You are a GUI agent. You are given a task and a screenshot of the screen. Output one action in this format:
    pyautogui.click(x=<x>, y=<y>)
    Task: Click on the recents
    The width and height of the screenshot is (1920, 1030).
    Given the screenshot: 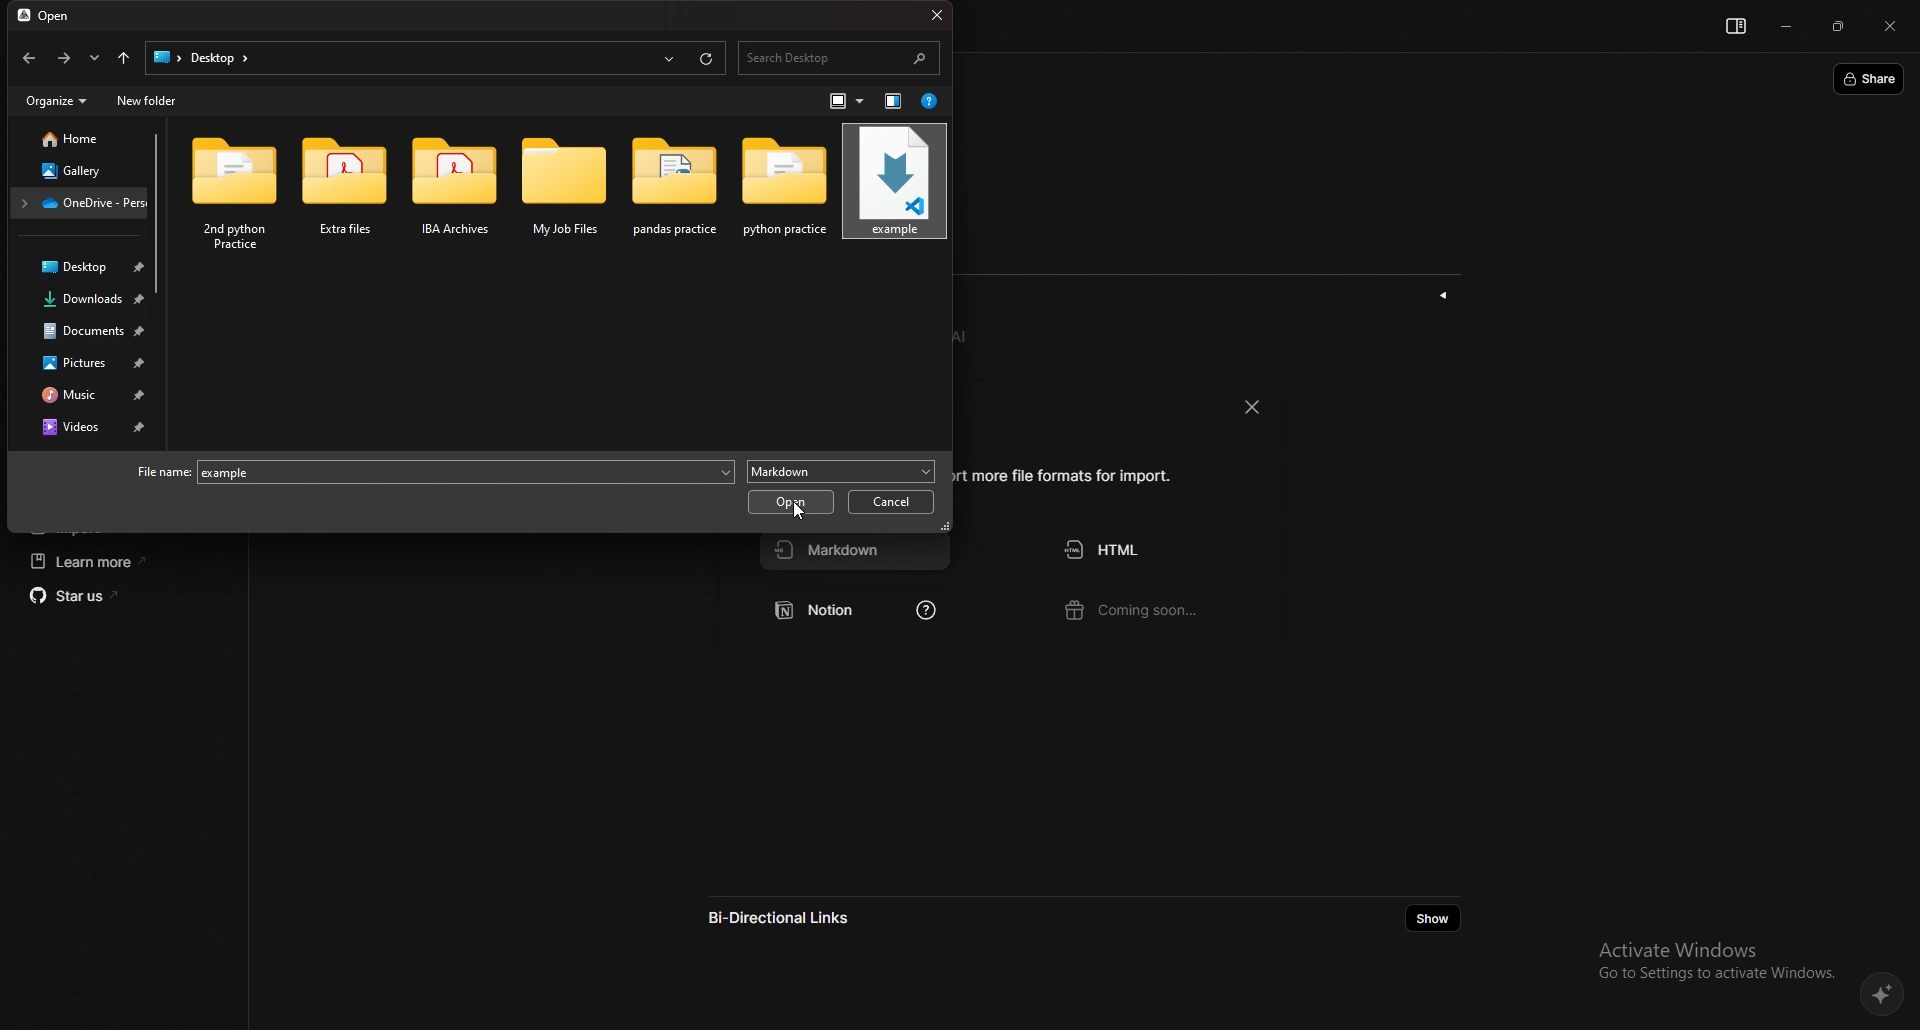 What is the action you would take?
    pyautogui.click(x=668, y=57)
    